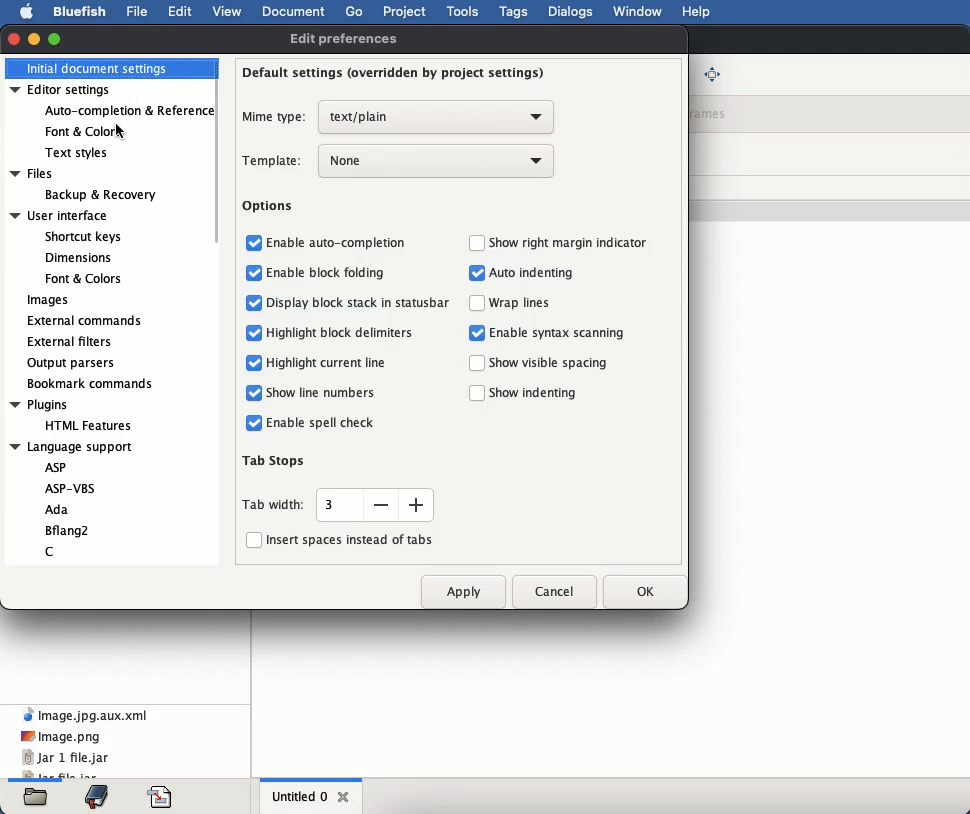  What do you see at coordinates (344, 541) in the screenshot?
I see `insert spaces instead of tabs` at bounding box center [344, 541].